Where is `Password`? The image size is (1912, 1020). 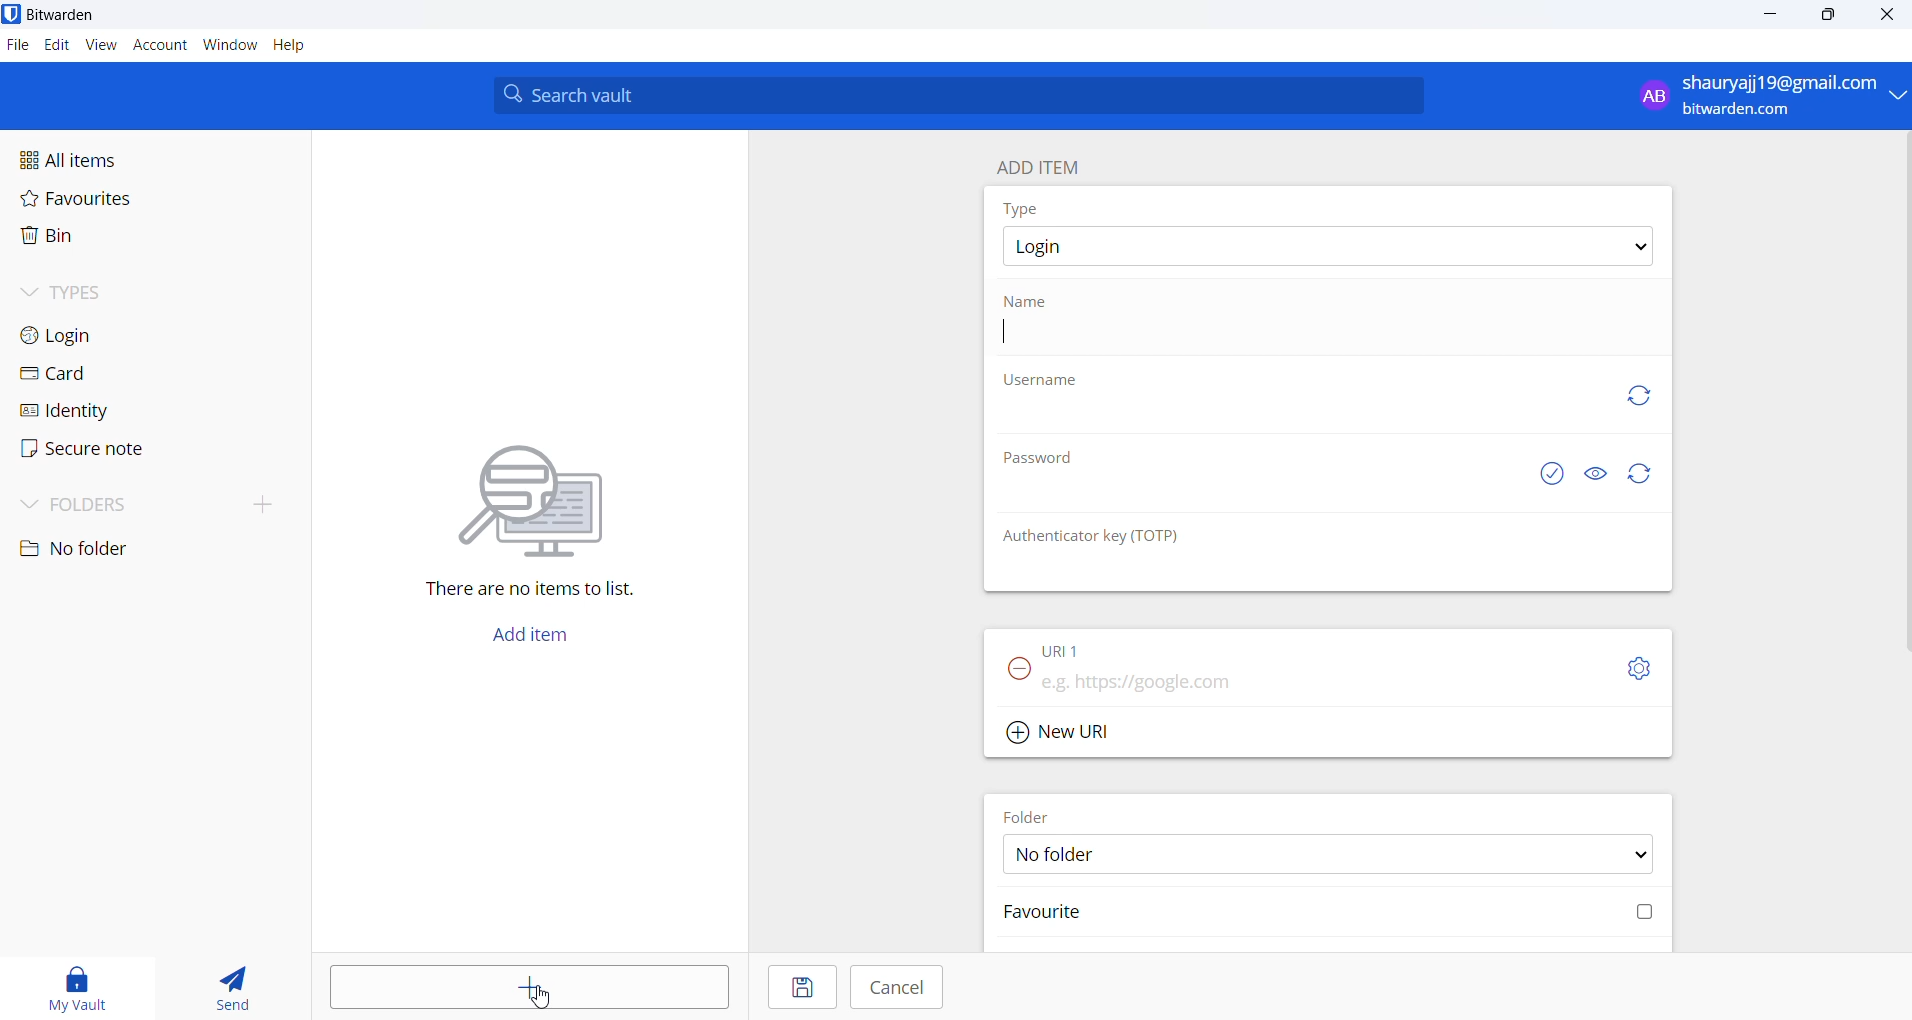
Password is located at coordinates (1045, 462).